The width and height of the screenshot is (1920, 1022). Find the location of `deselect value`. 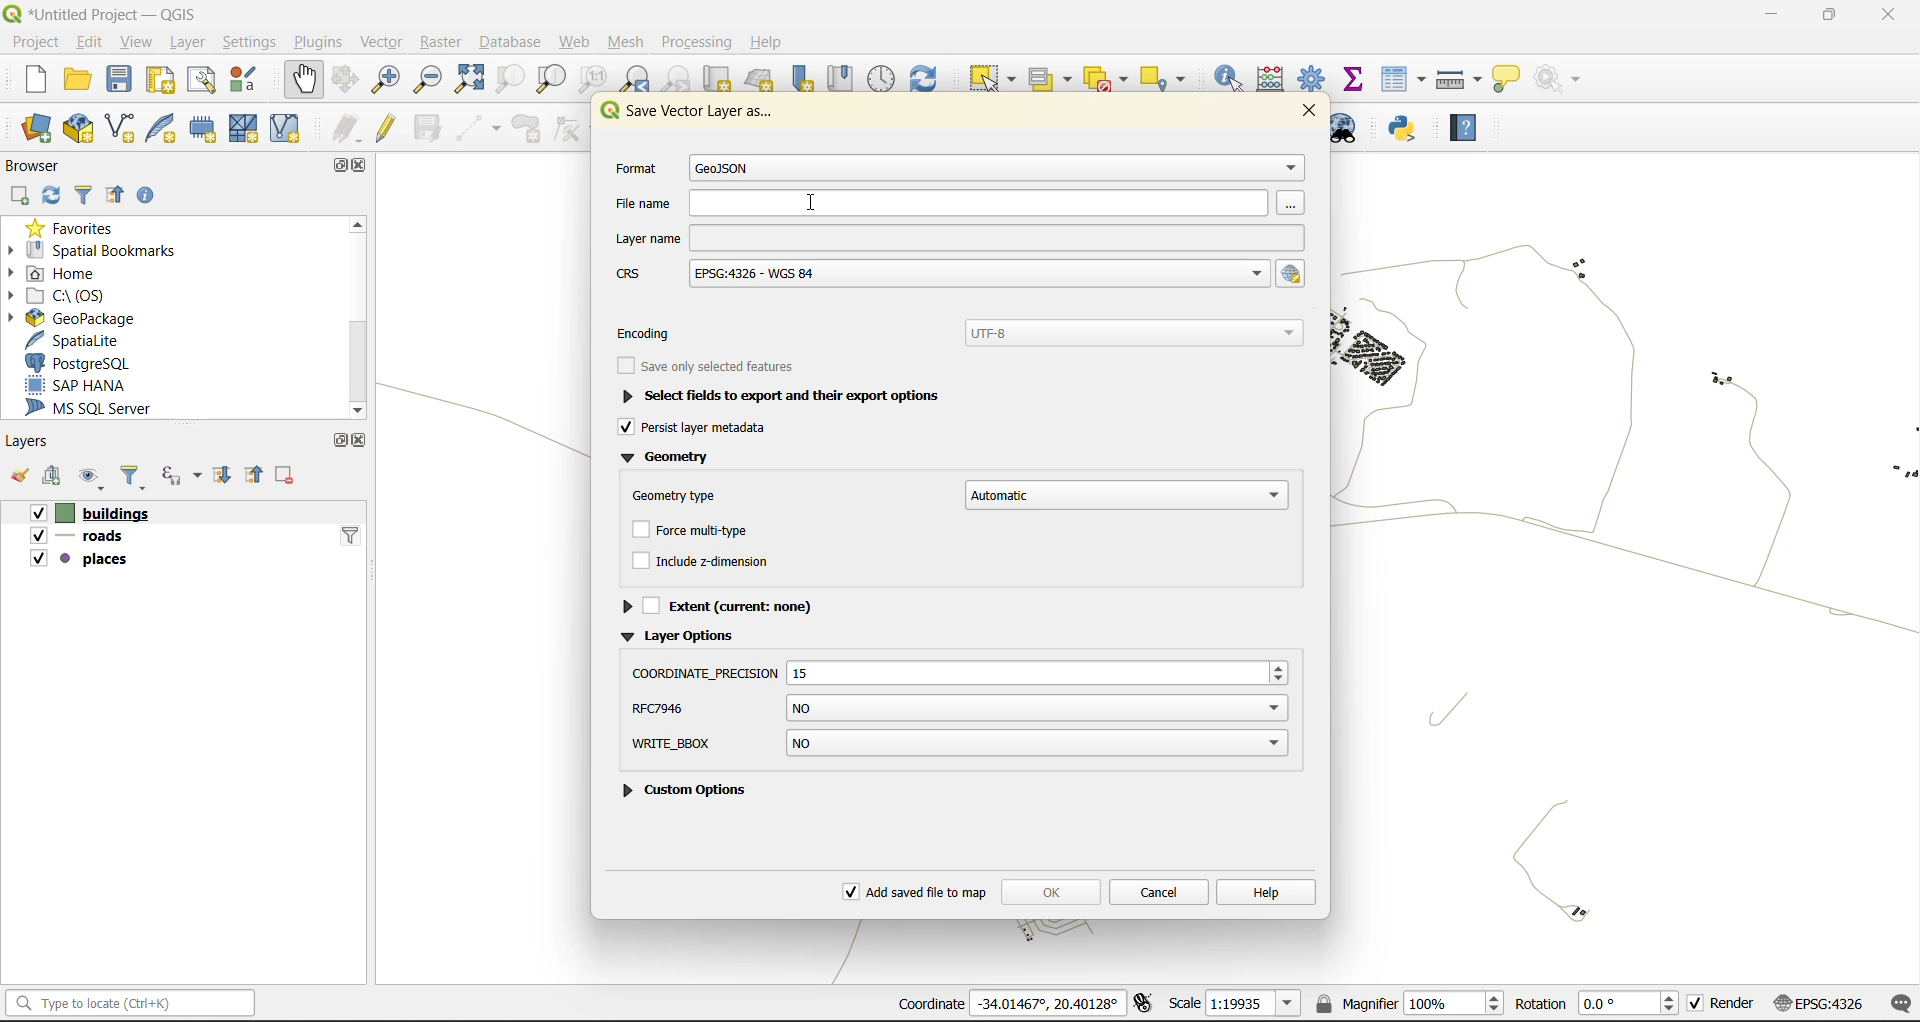

deselect value is located at coordinates (1110, 80).